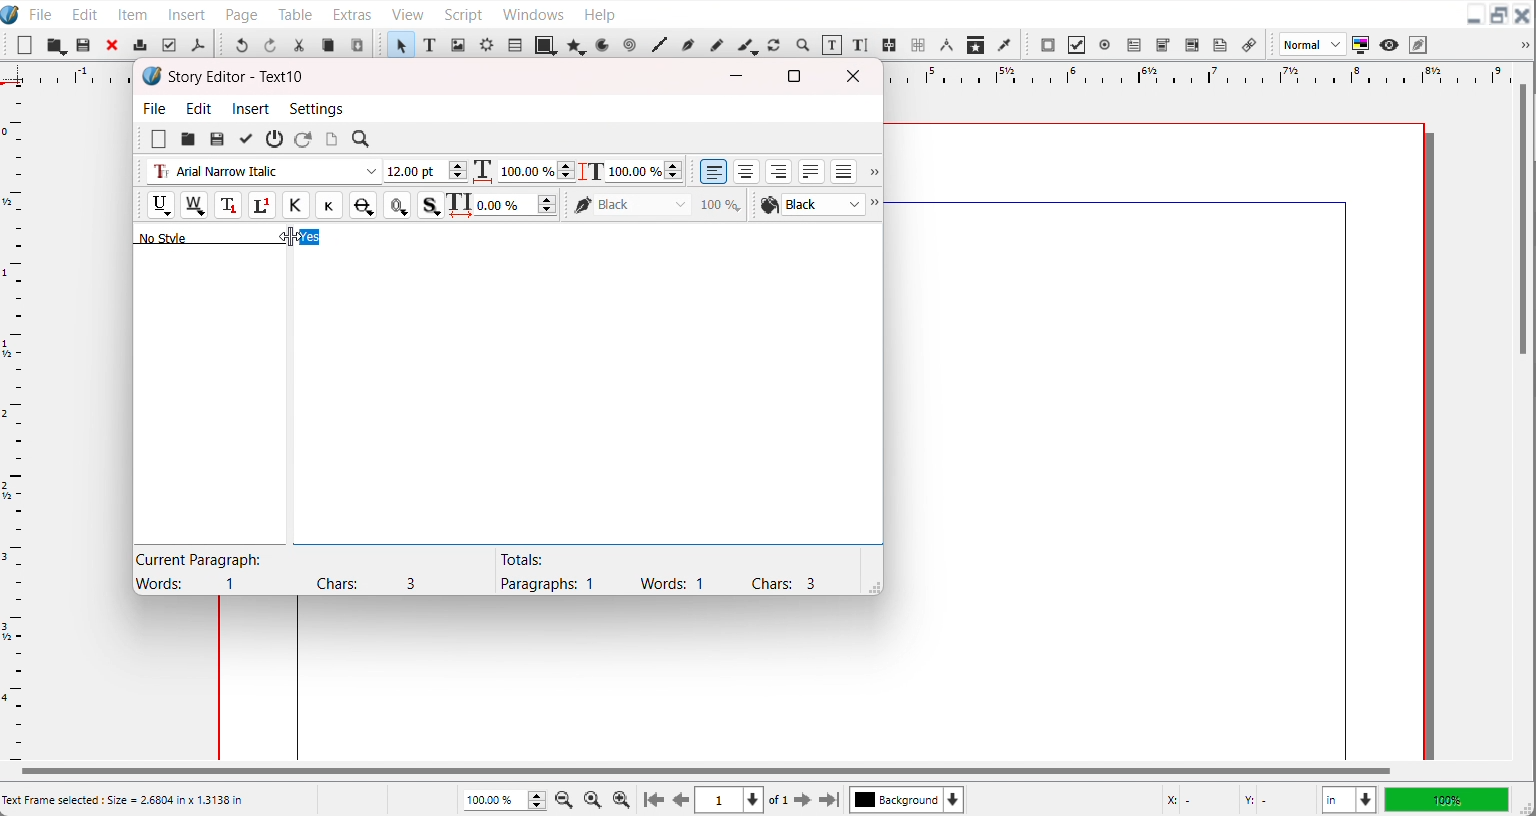 The height and width of the screenshot is (816, 1536). Describe the element at coordinates (659, 45) in the screenshot. I see `Line` at that location.